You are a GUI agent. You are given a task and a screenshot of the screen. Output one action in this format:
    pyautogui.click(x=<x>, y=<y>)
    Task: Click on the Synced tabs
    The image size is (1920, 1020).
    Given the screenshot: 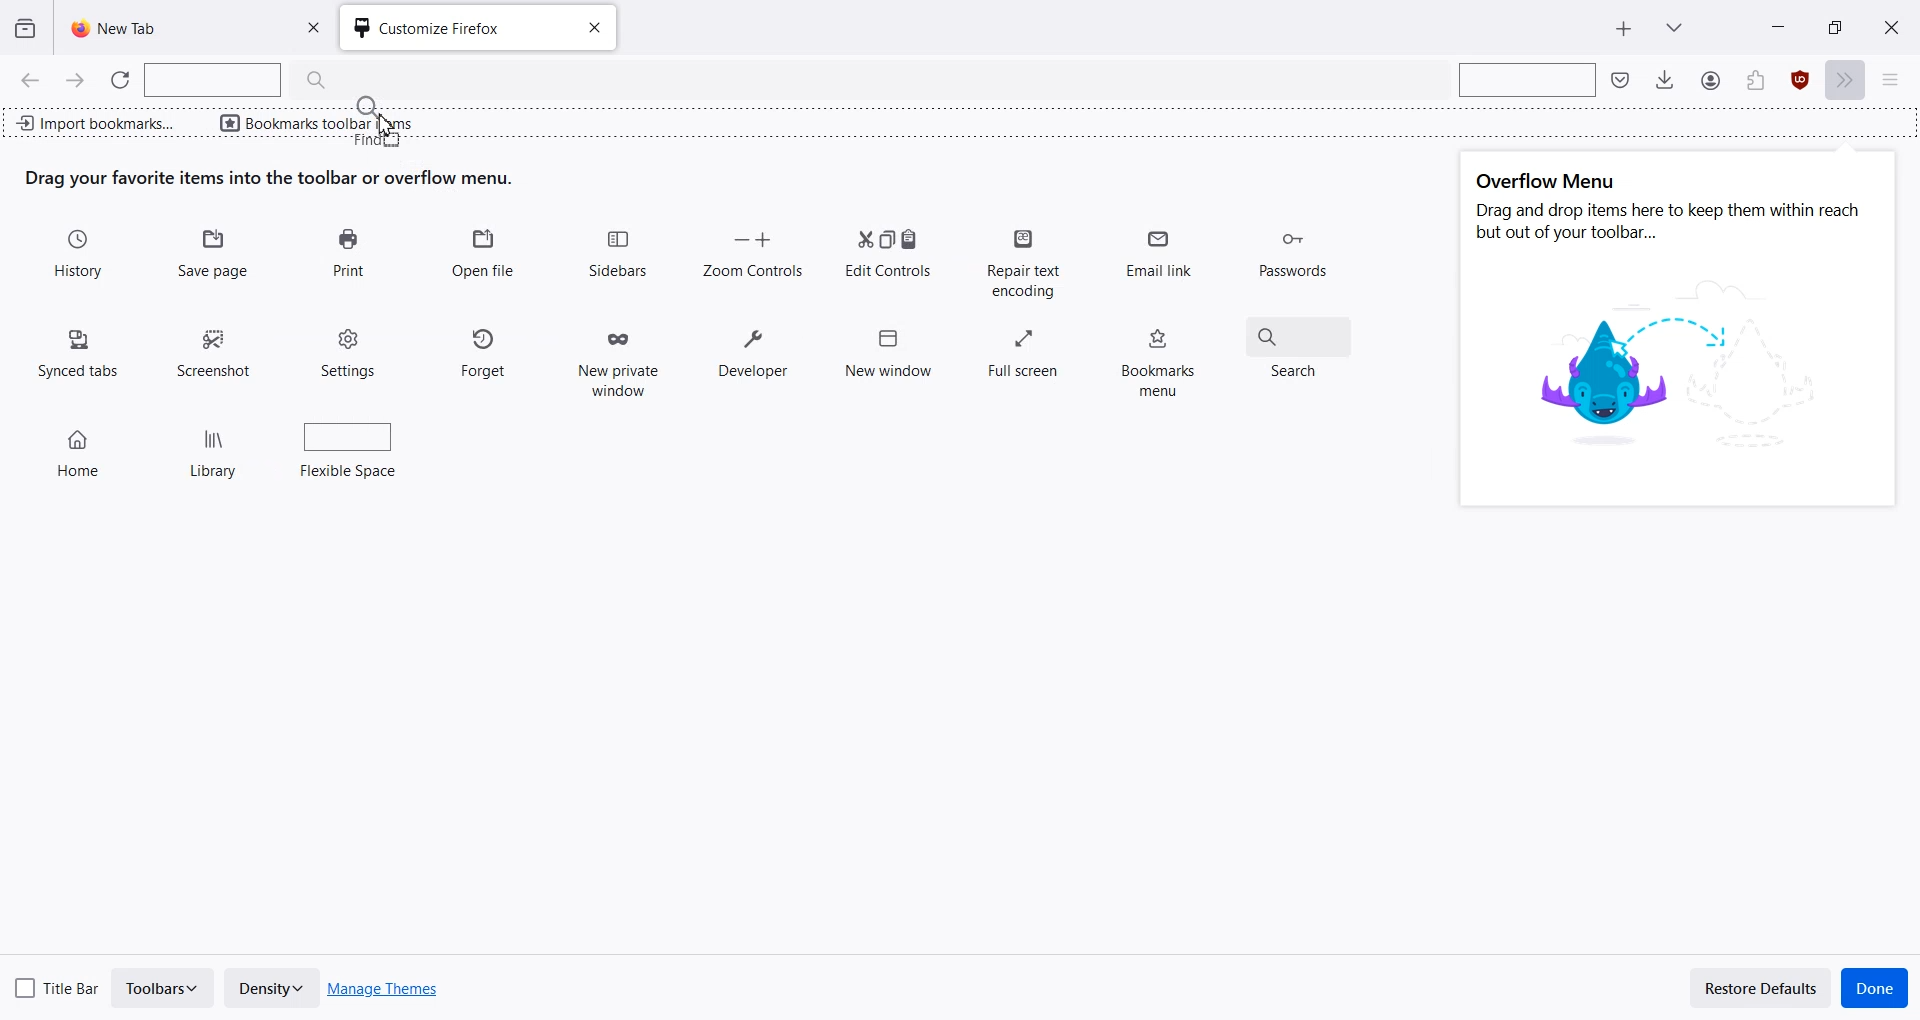 What is the action you would take?
    pyautogui.click(x=79, y=350)
    